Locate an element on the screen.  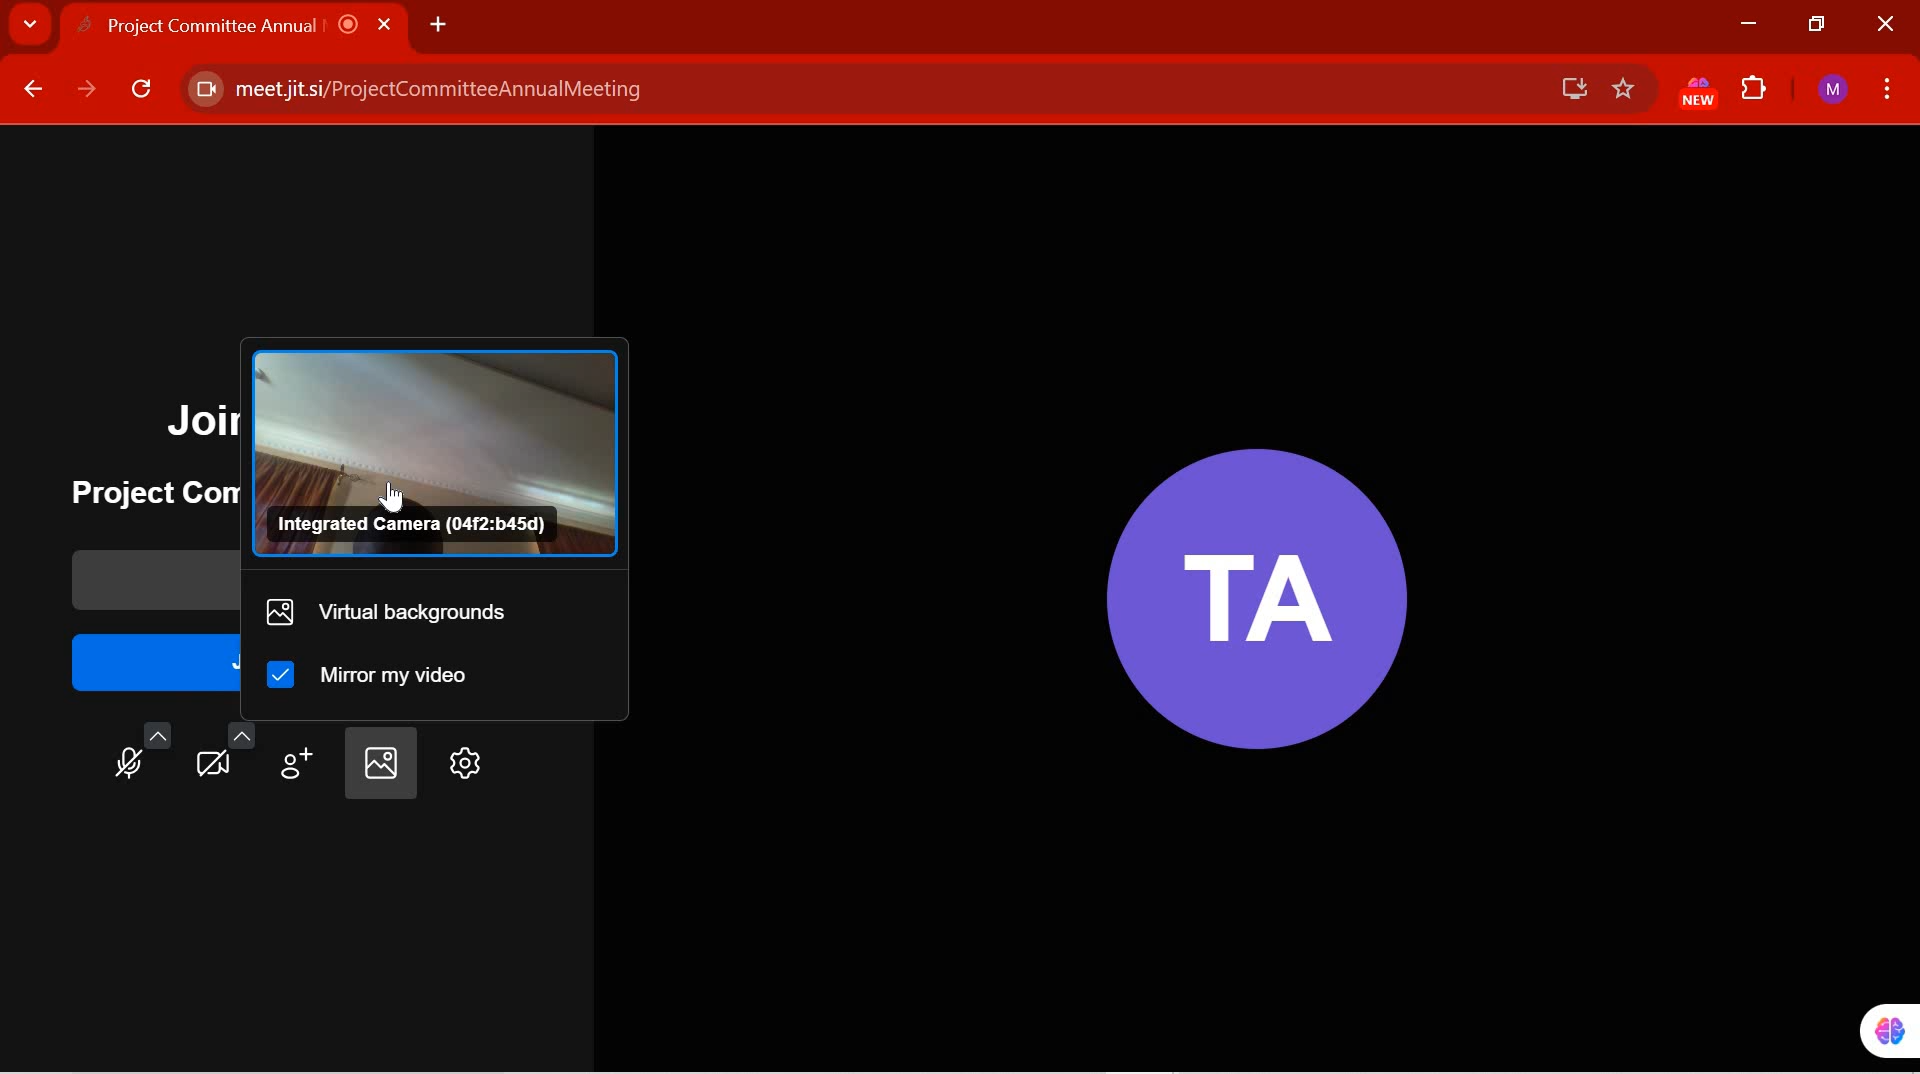
settings is located at coordinates (461, 764).